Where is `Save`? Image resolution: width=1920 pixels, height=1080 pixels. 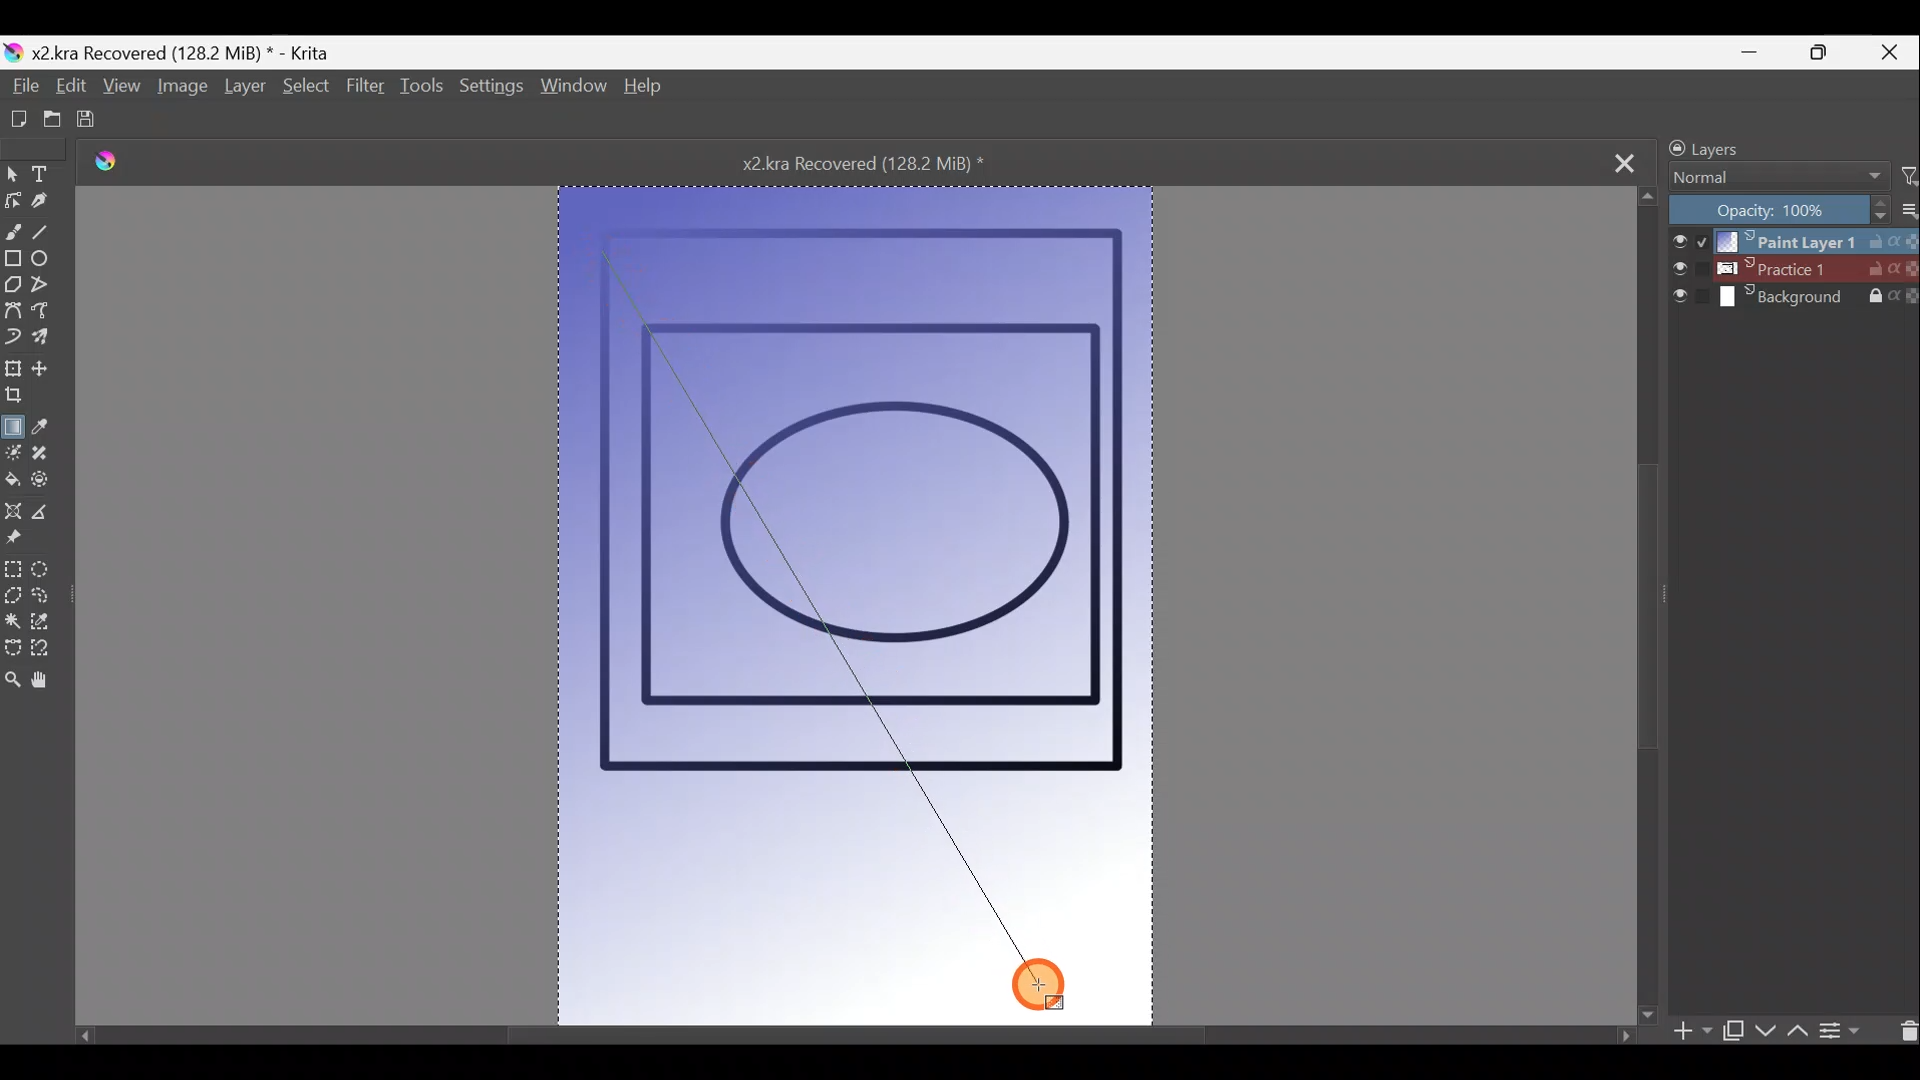 Save is located at coordinates (95, 121).